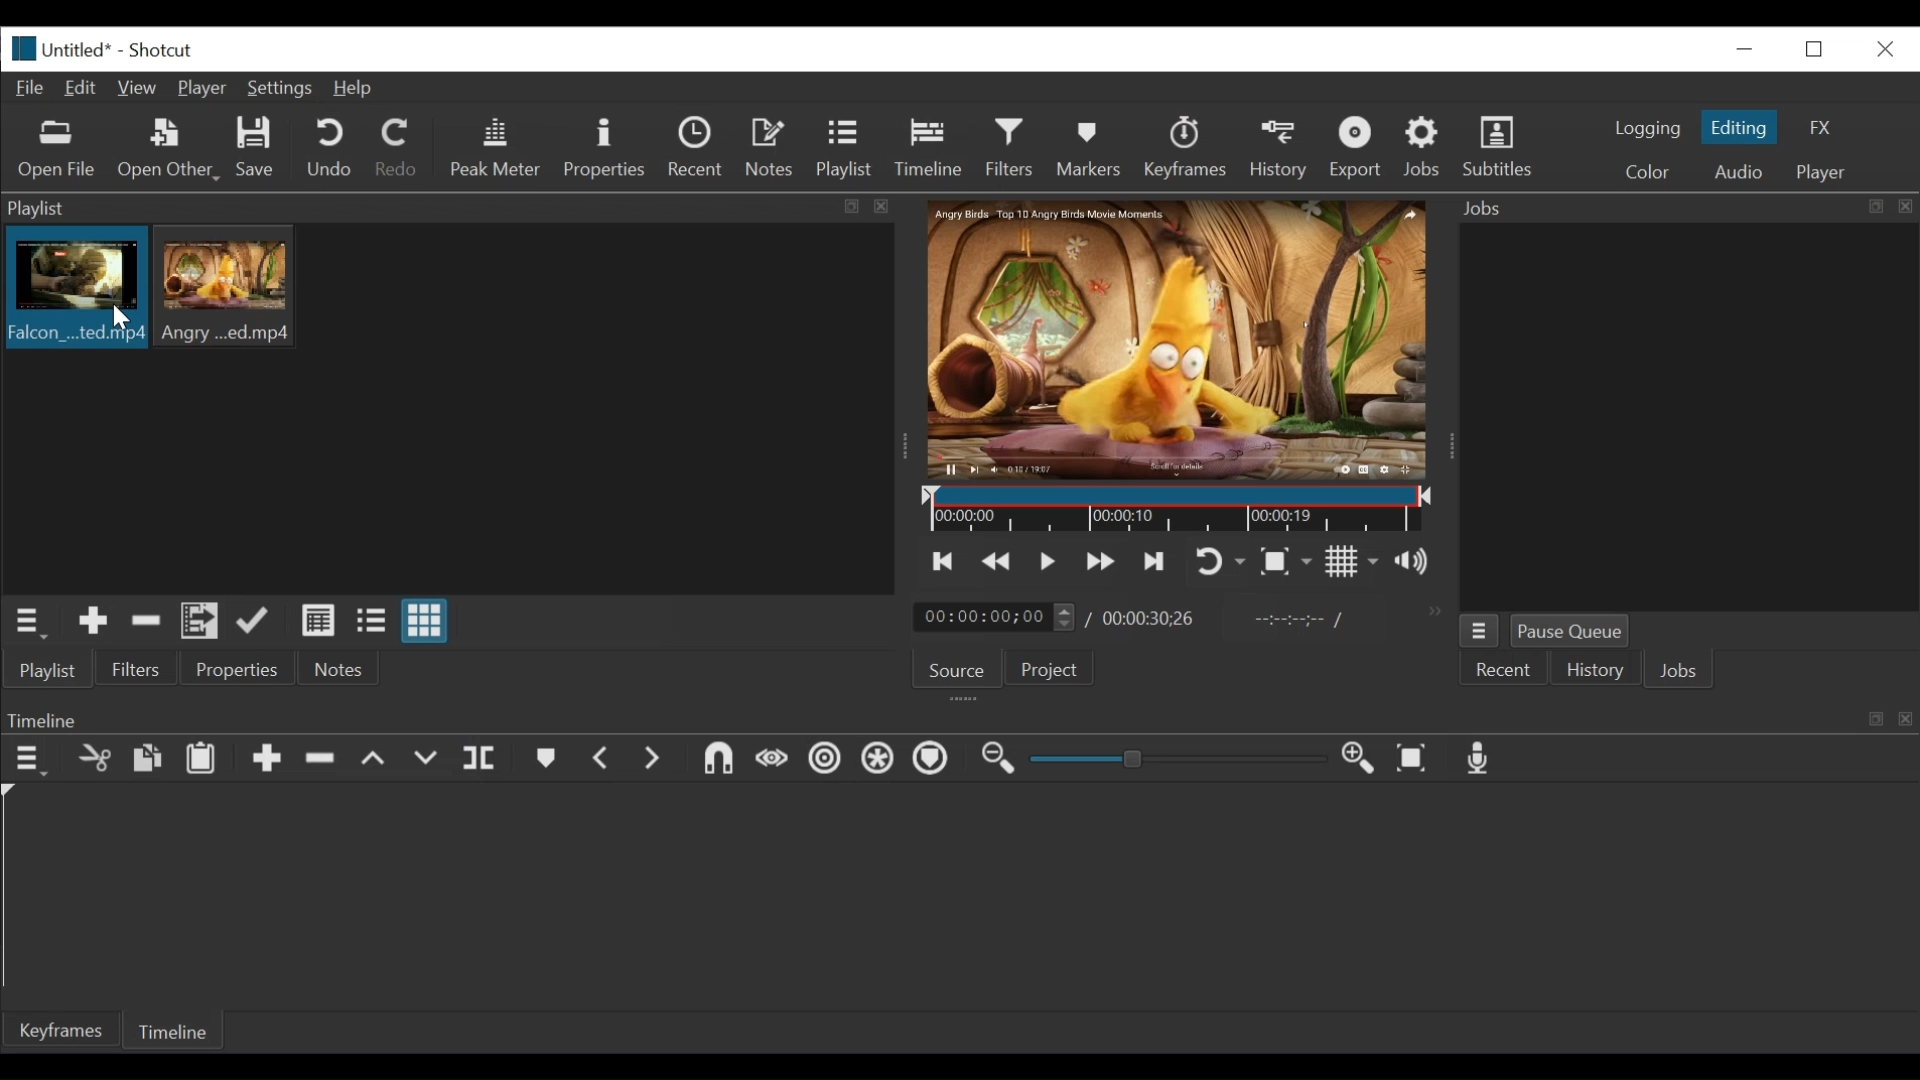 This screenshot has width=1920, height=1080. Describe the element at coordinates (177, 1028) in the screenshot. I see `Timeline` at that location.